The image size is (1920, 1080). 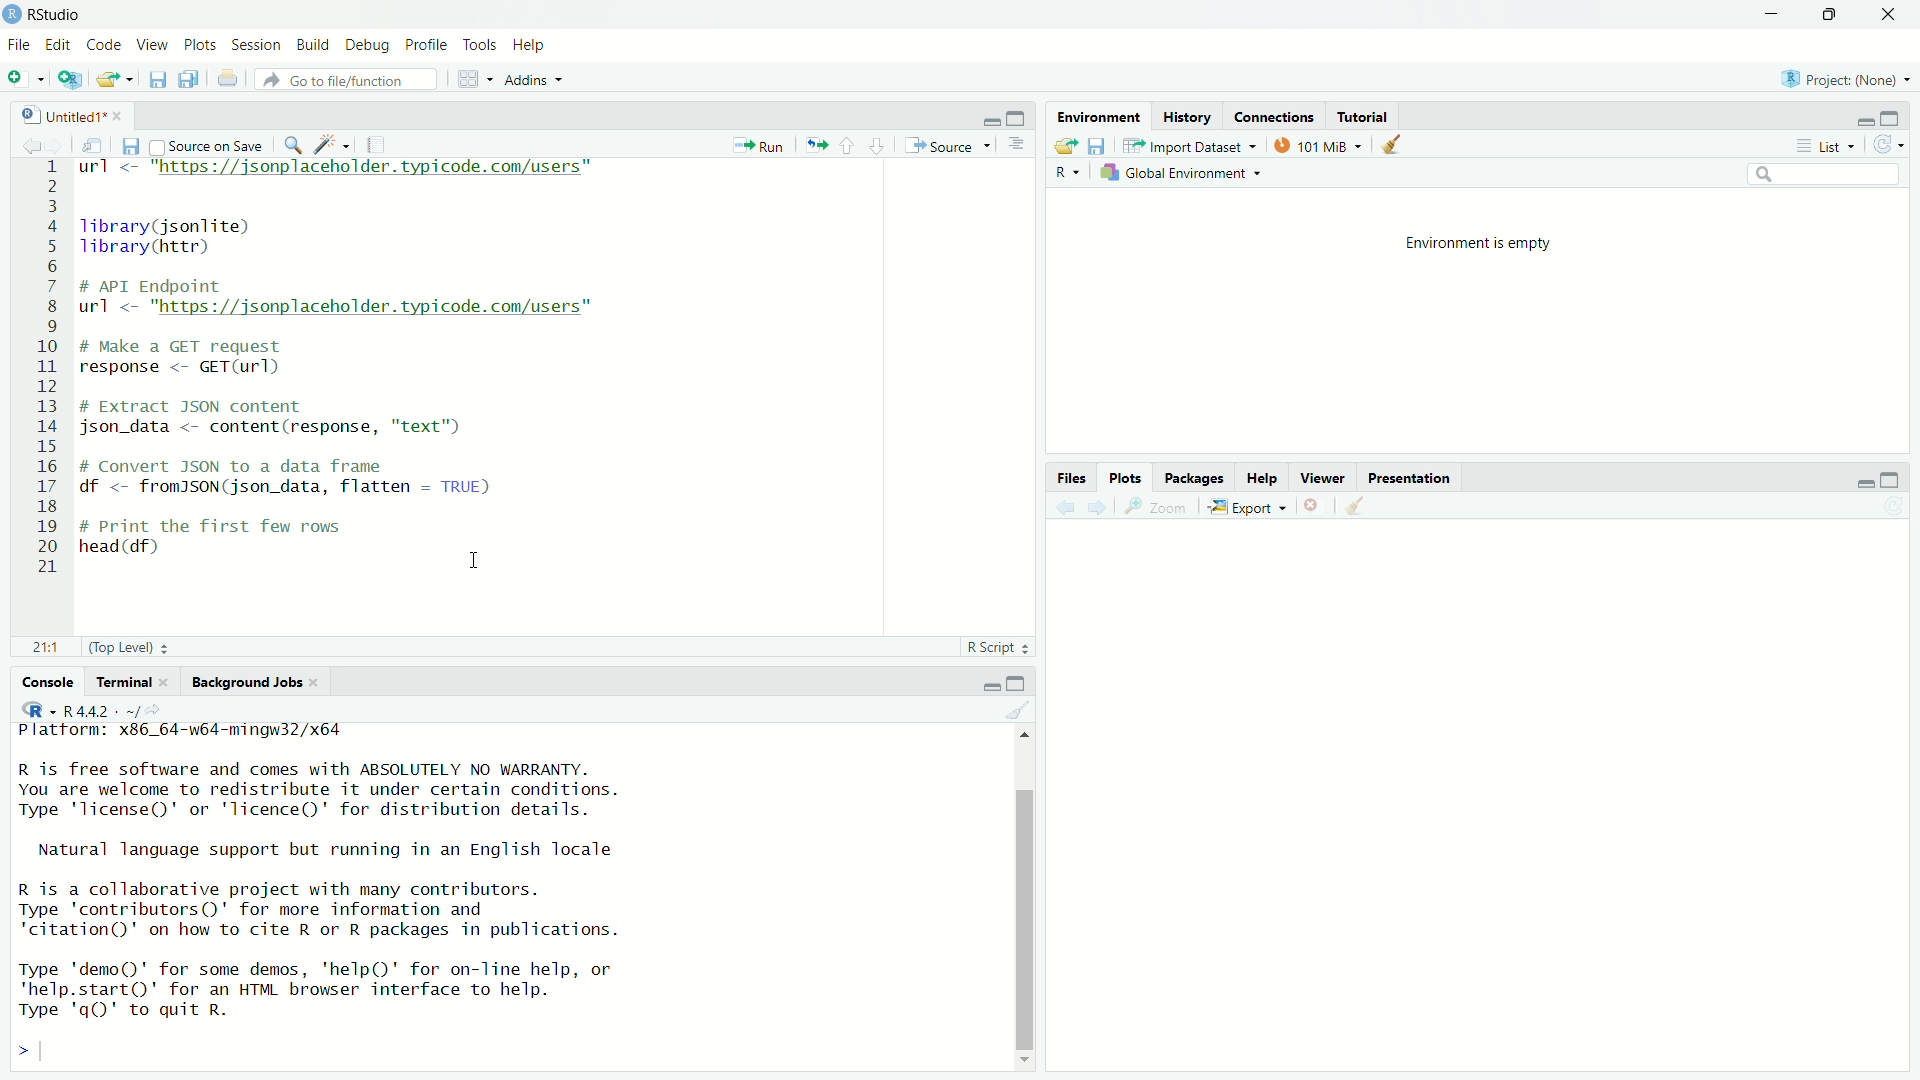 What do you see at coordinates (537, 79) in the screenshot?
I see `Addins ` at bounding box center [537, 79].